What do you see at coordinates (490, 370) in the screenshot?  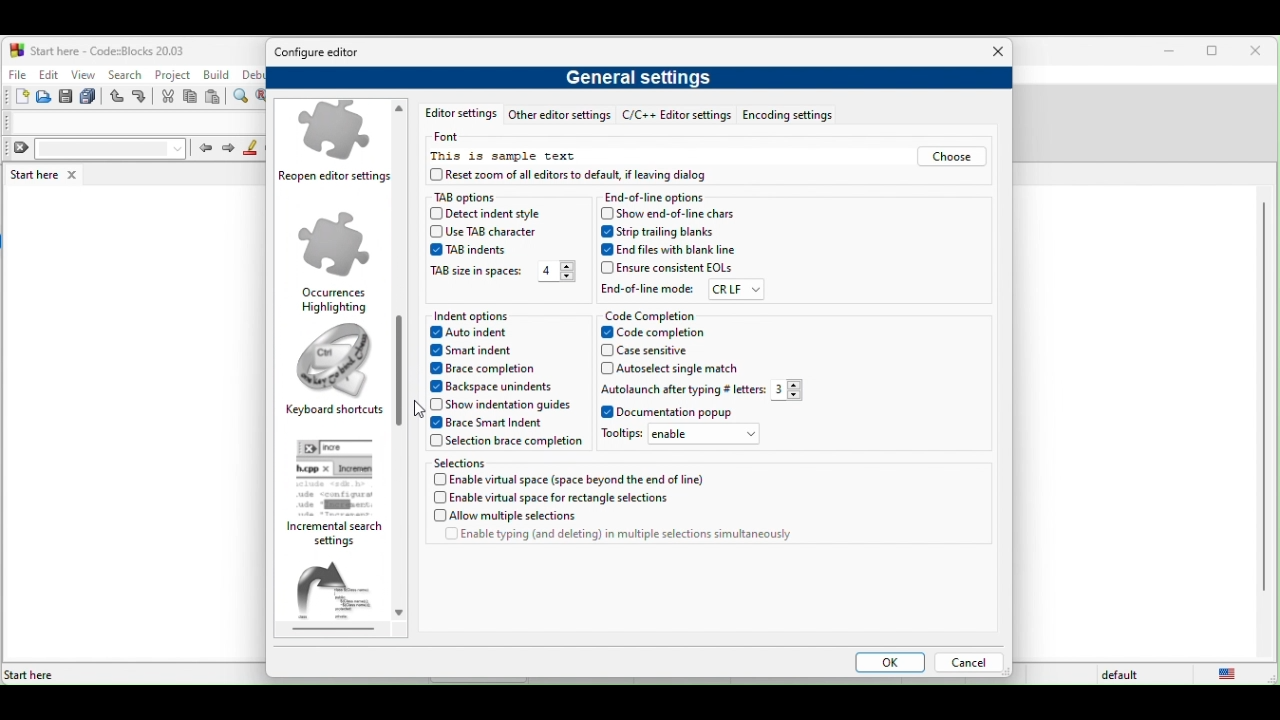 I see `brace completion` at bounding box center [490, 370].